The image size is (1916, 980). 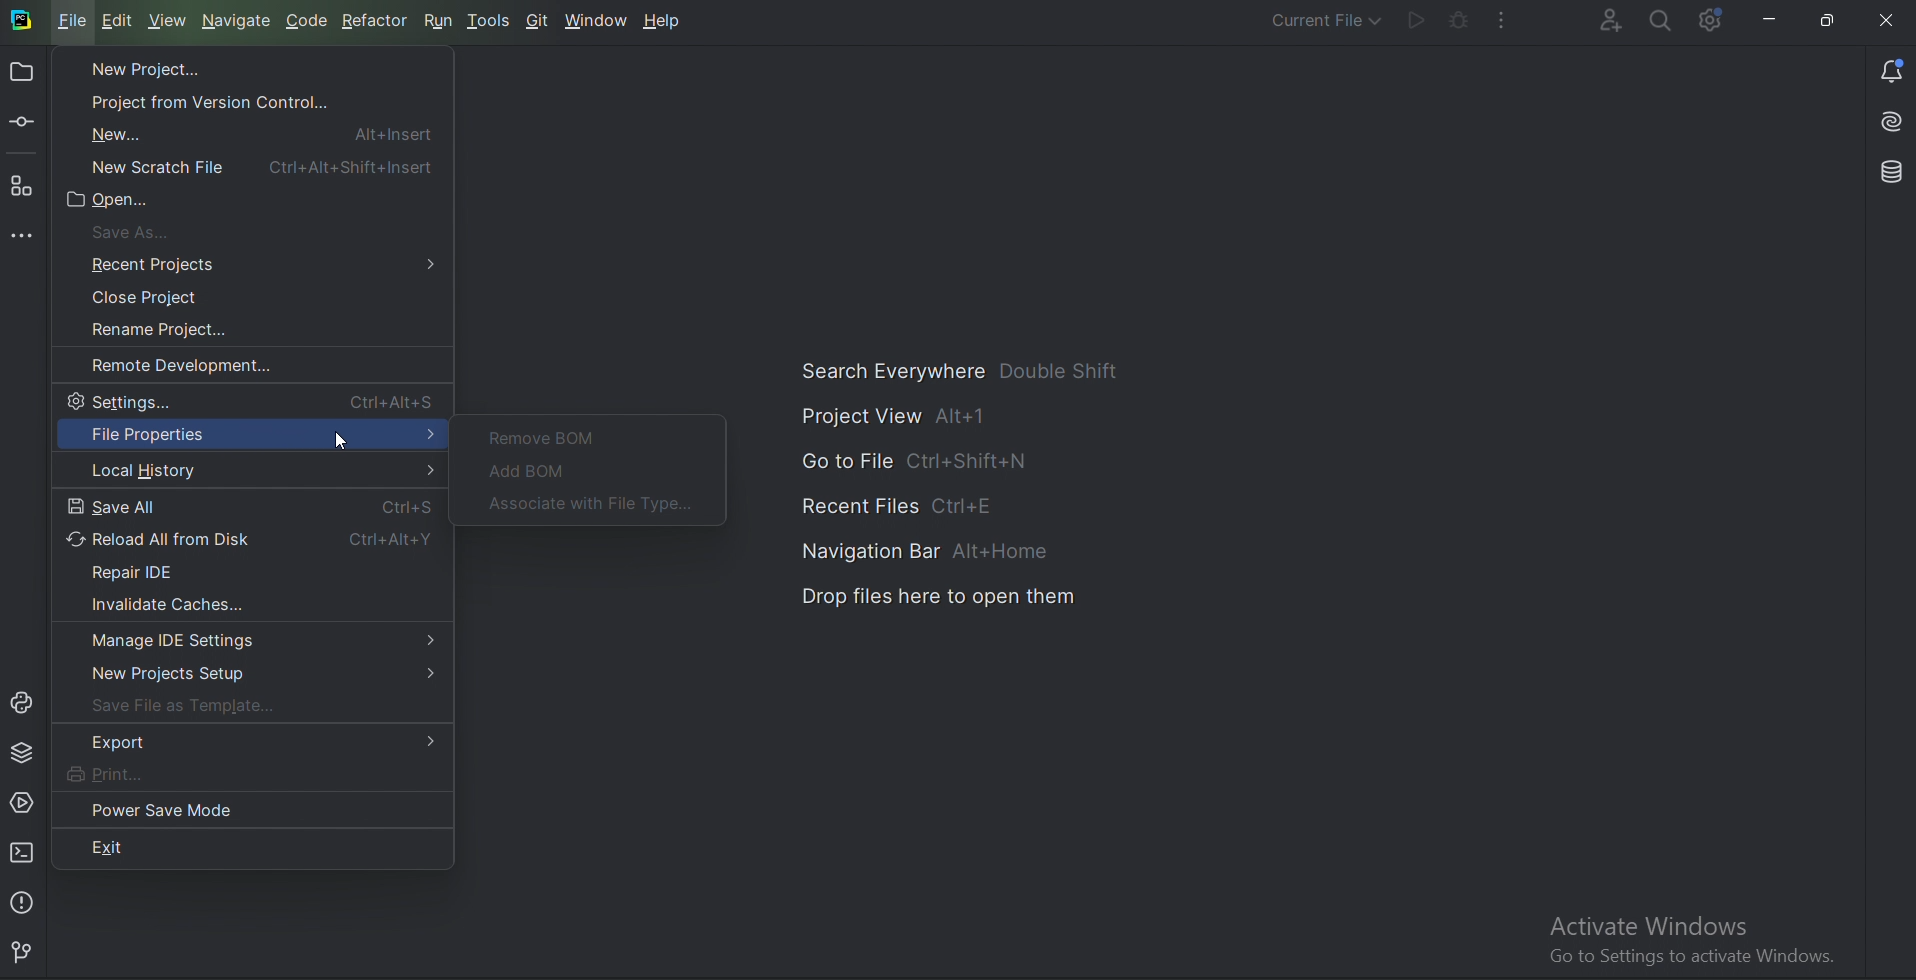 What do you see at coordinates (595, 504) in the screenshot?
I see `Associate with file type` at bounding box center [595, 504].